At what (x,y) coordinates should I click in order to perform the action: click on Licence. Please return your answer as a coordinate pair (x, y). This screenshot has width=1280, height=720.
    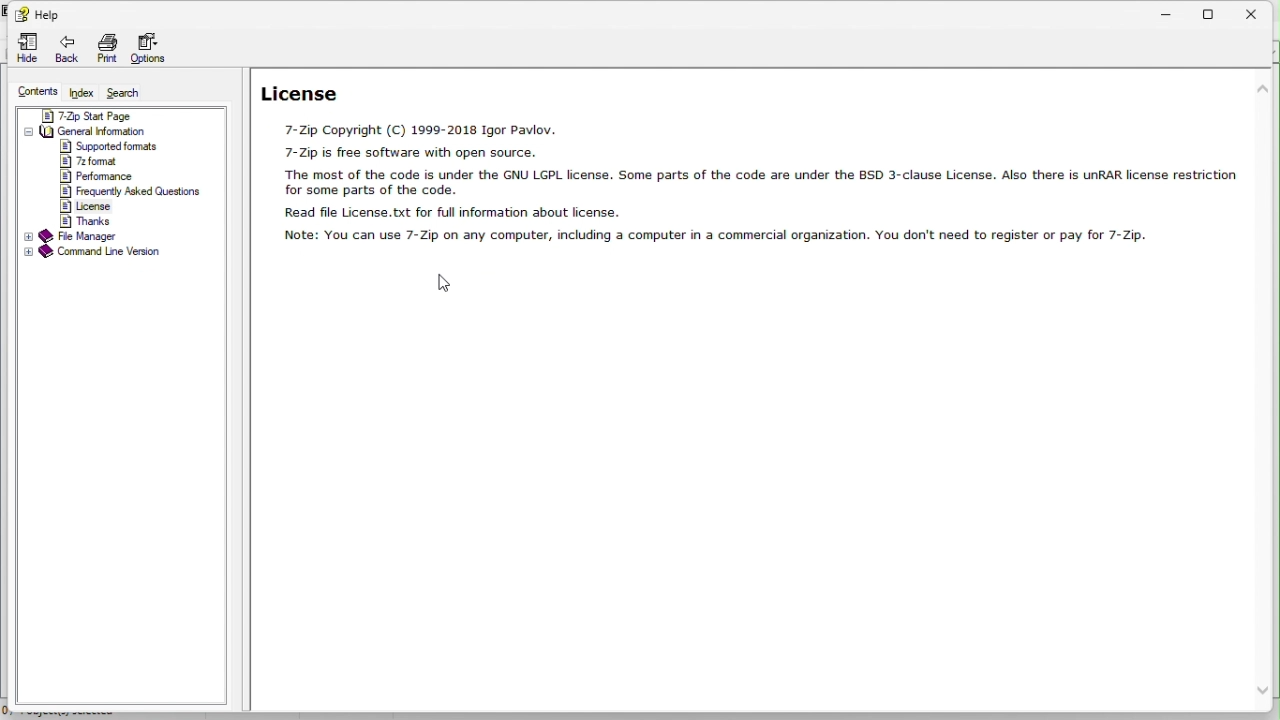
    Looking at the image, I should click on (89, 206).